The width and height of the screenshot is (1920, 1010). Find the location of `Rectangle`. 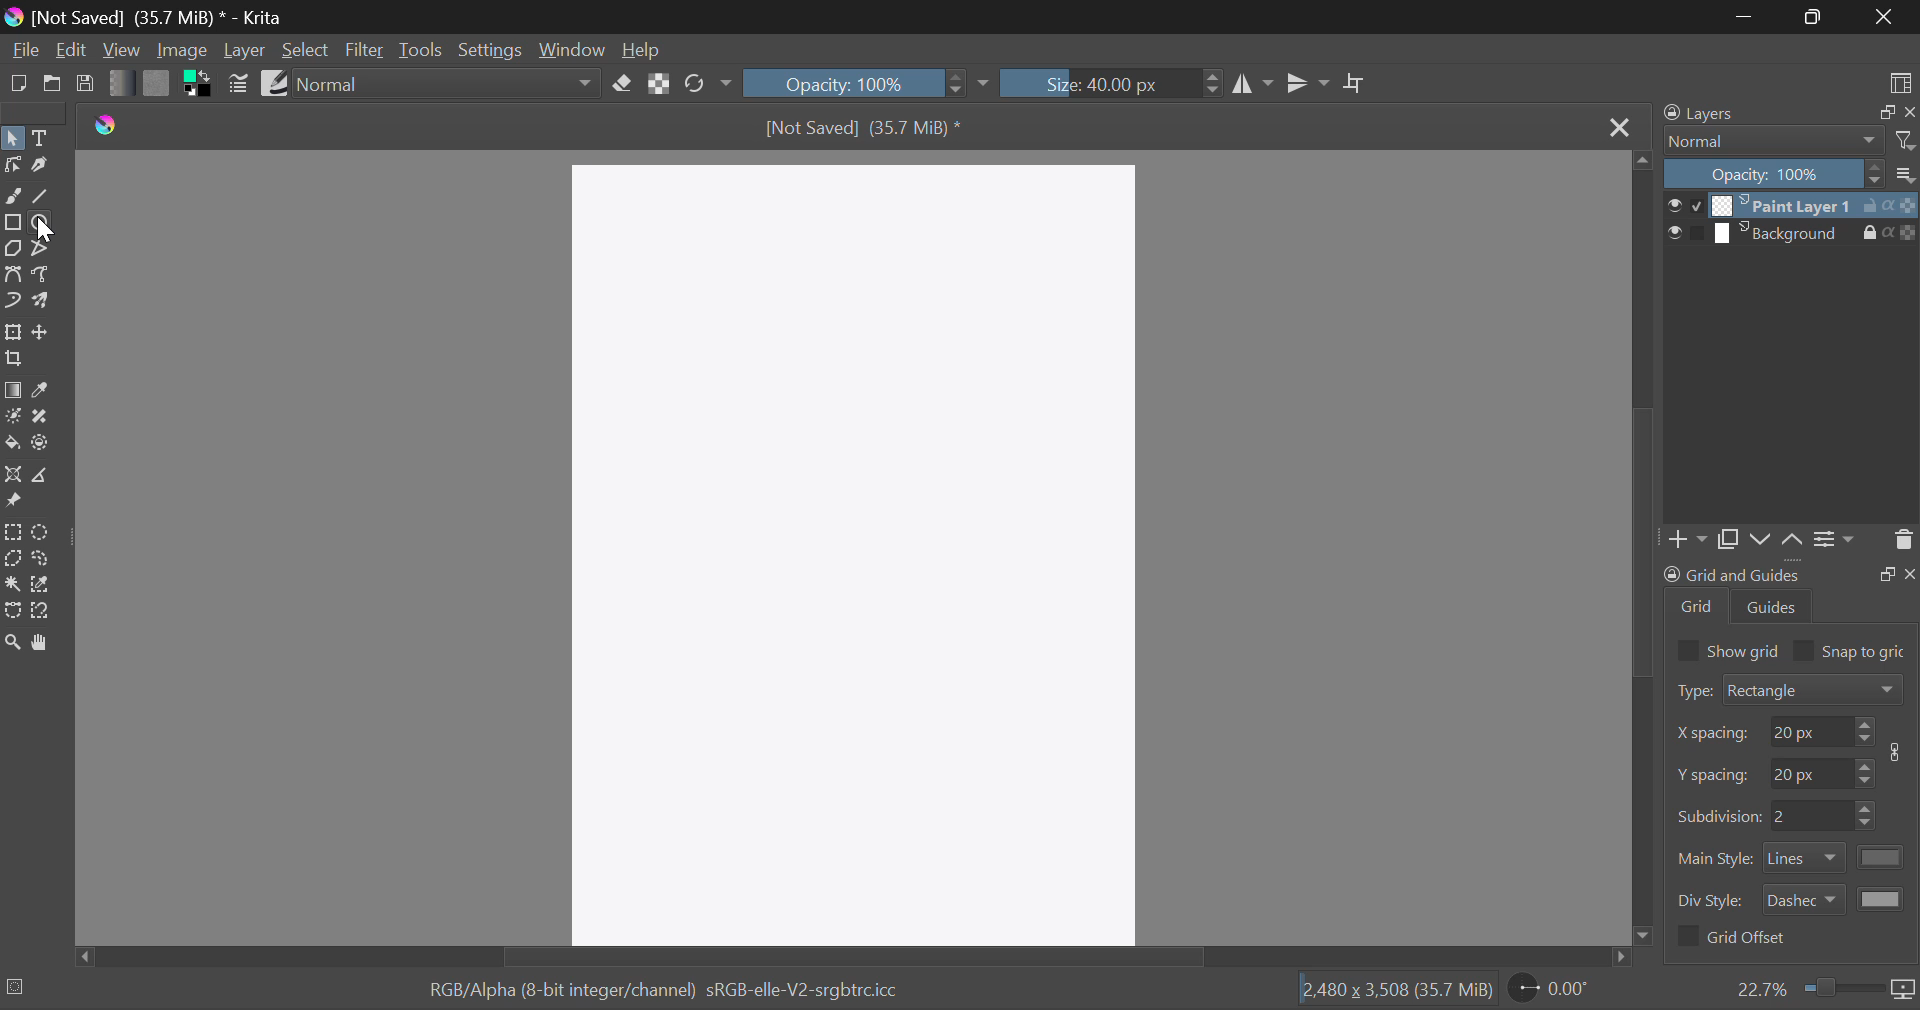

Rectangle is located at coordinates (14, 221).